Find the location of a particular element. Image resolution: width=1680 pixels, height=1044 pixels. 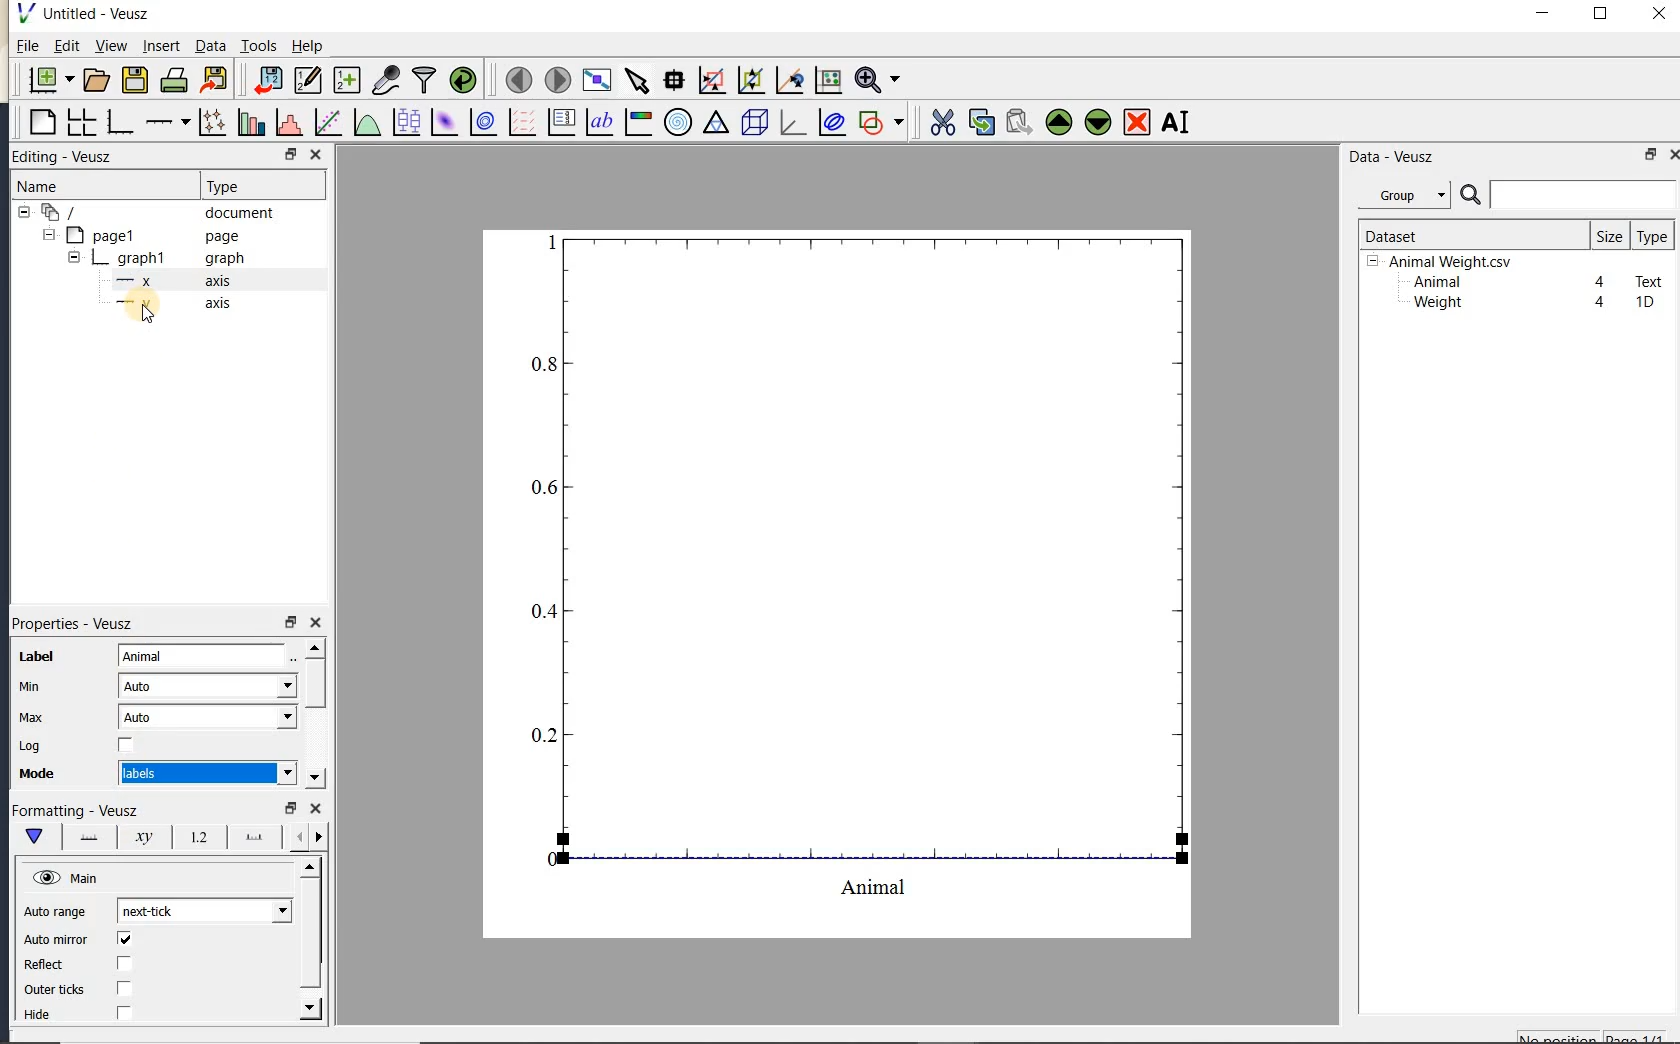

Log is located at coordinates (30, 746).